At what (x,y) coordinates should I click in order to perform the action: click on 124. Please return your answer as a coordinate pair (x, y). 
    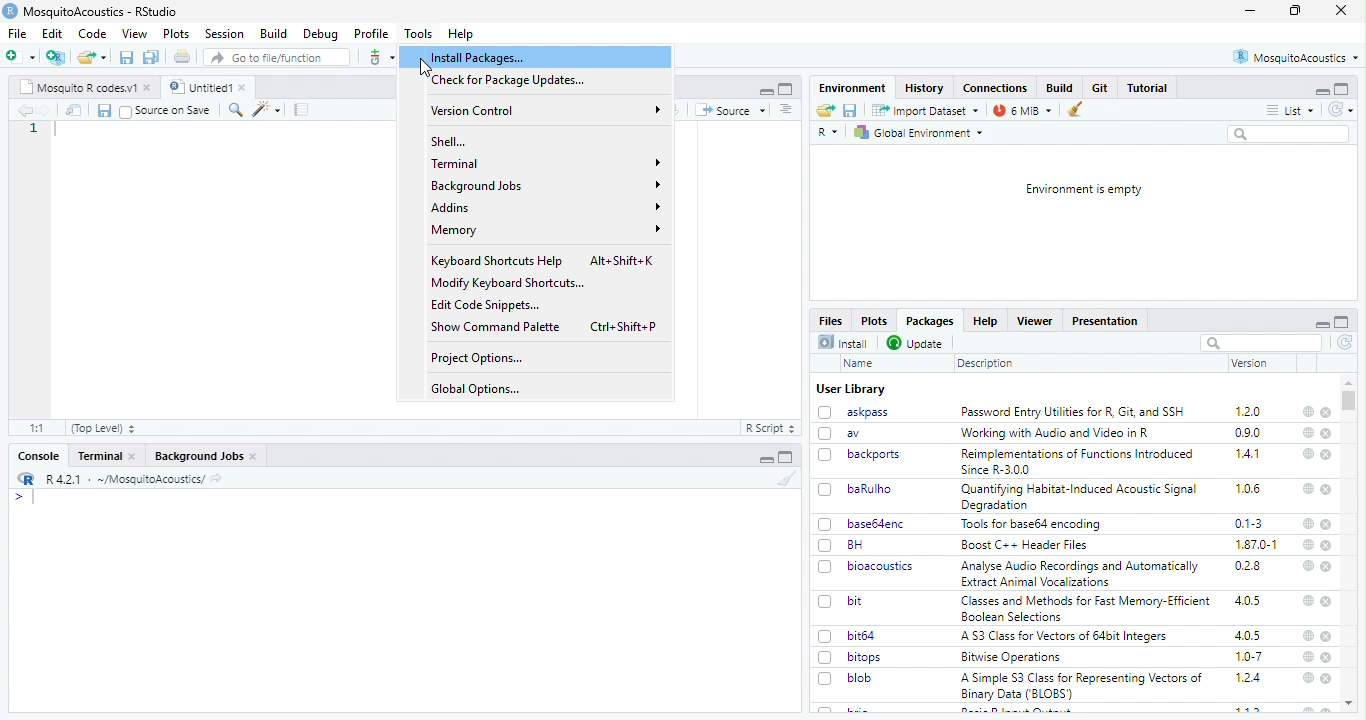
    Looking at the image, I should click on (1249, 678).